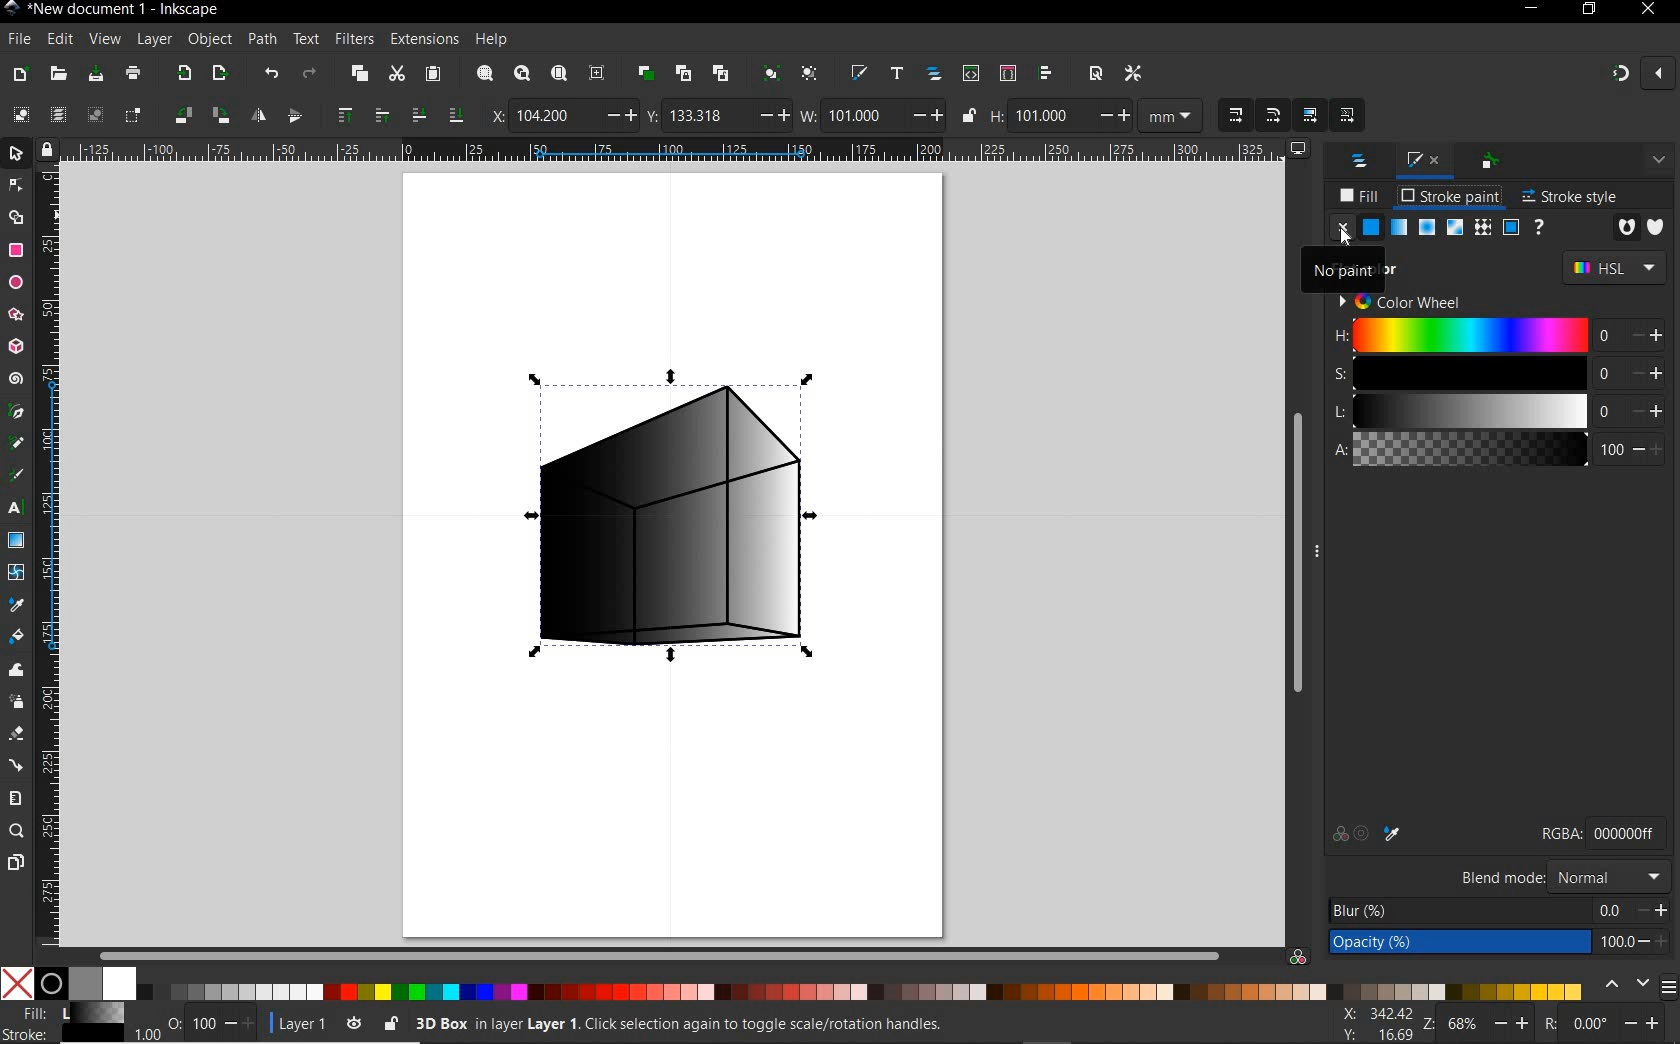  Describe the element at coordinates (598, 73) in the screenshot. I see `ZOOM CENTER PAGE` at that location.